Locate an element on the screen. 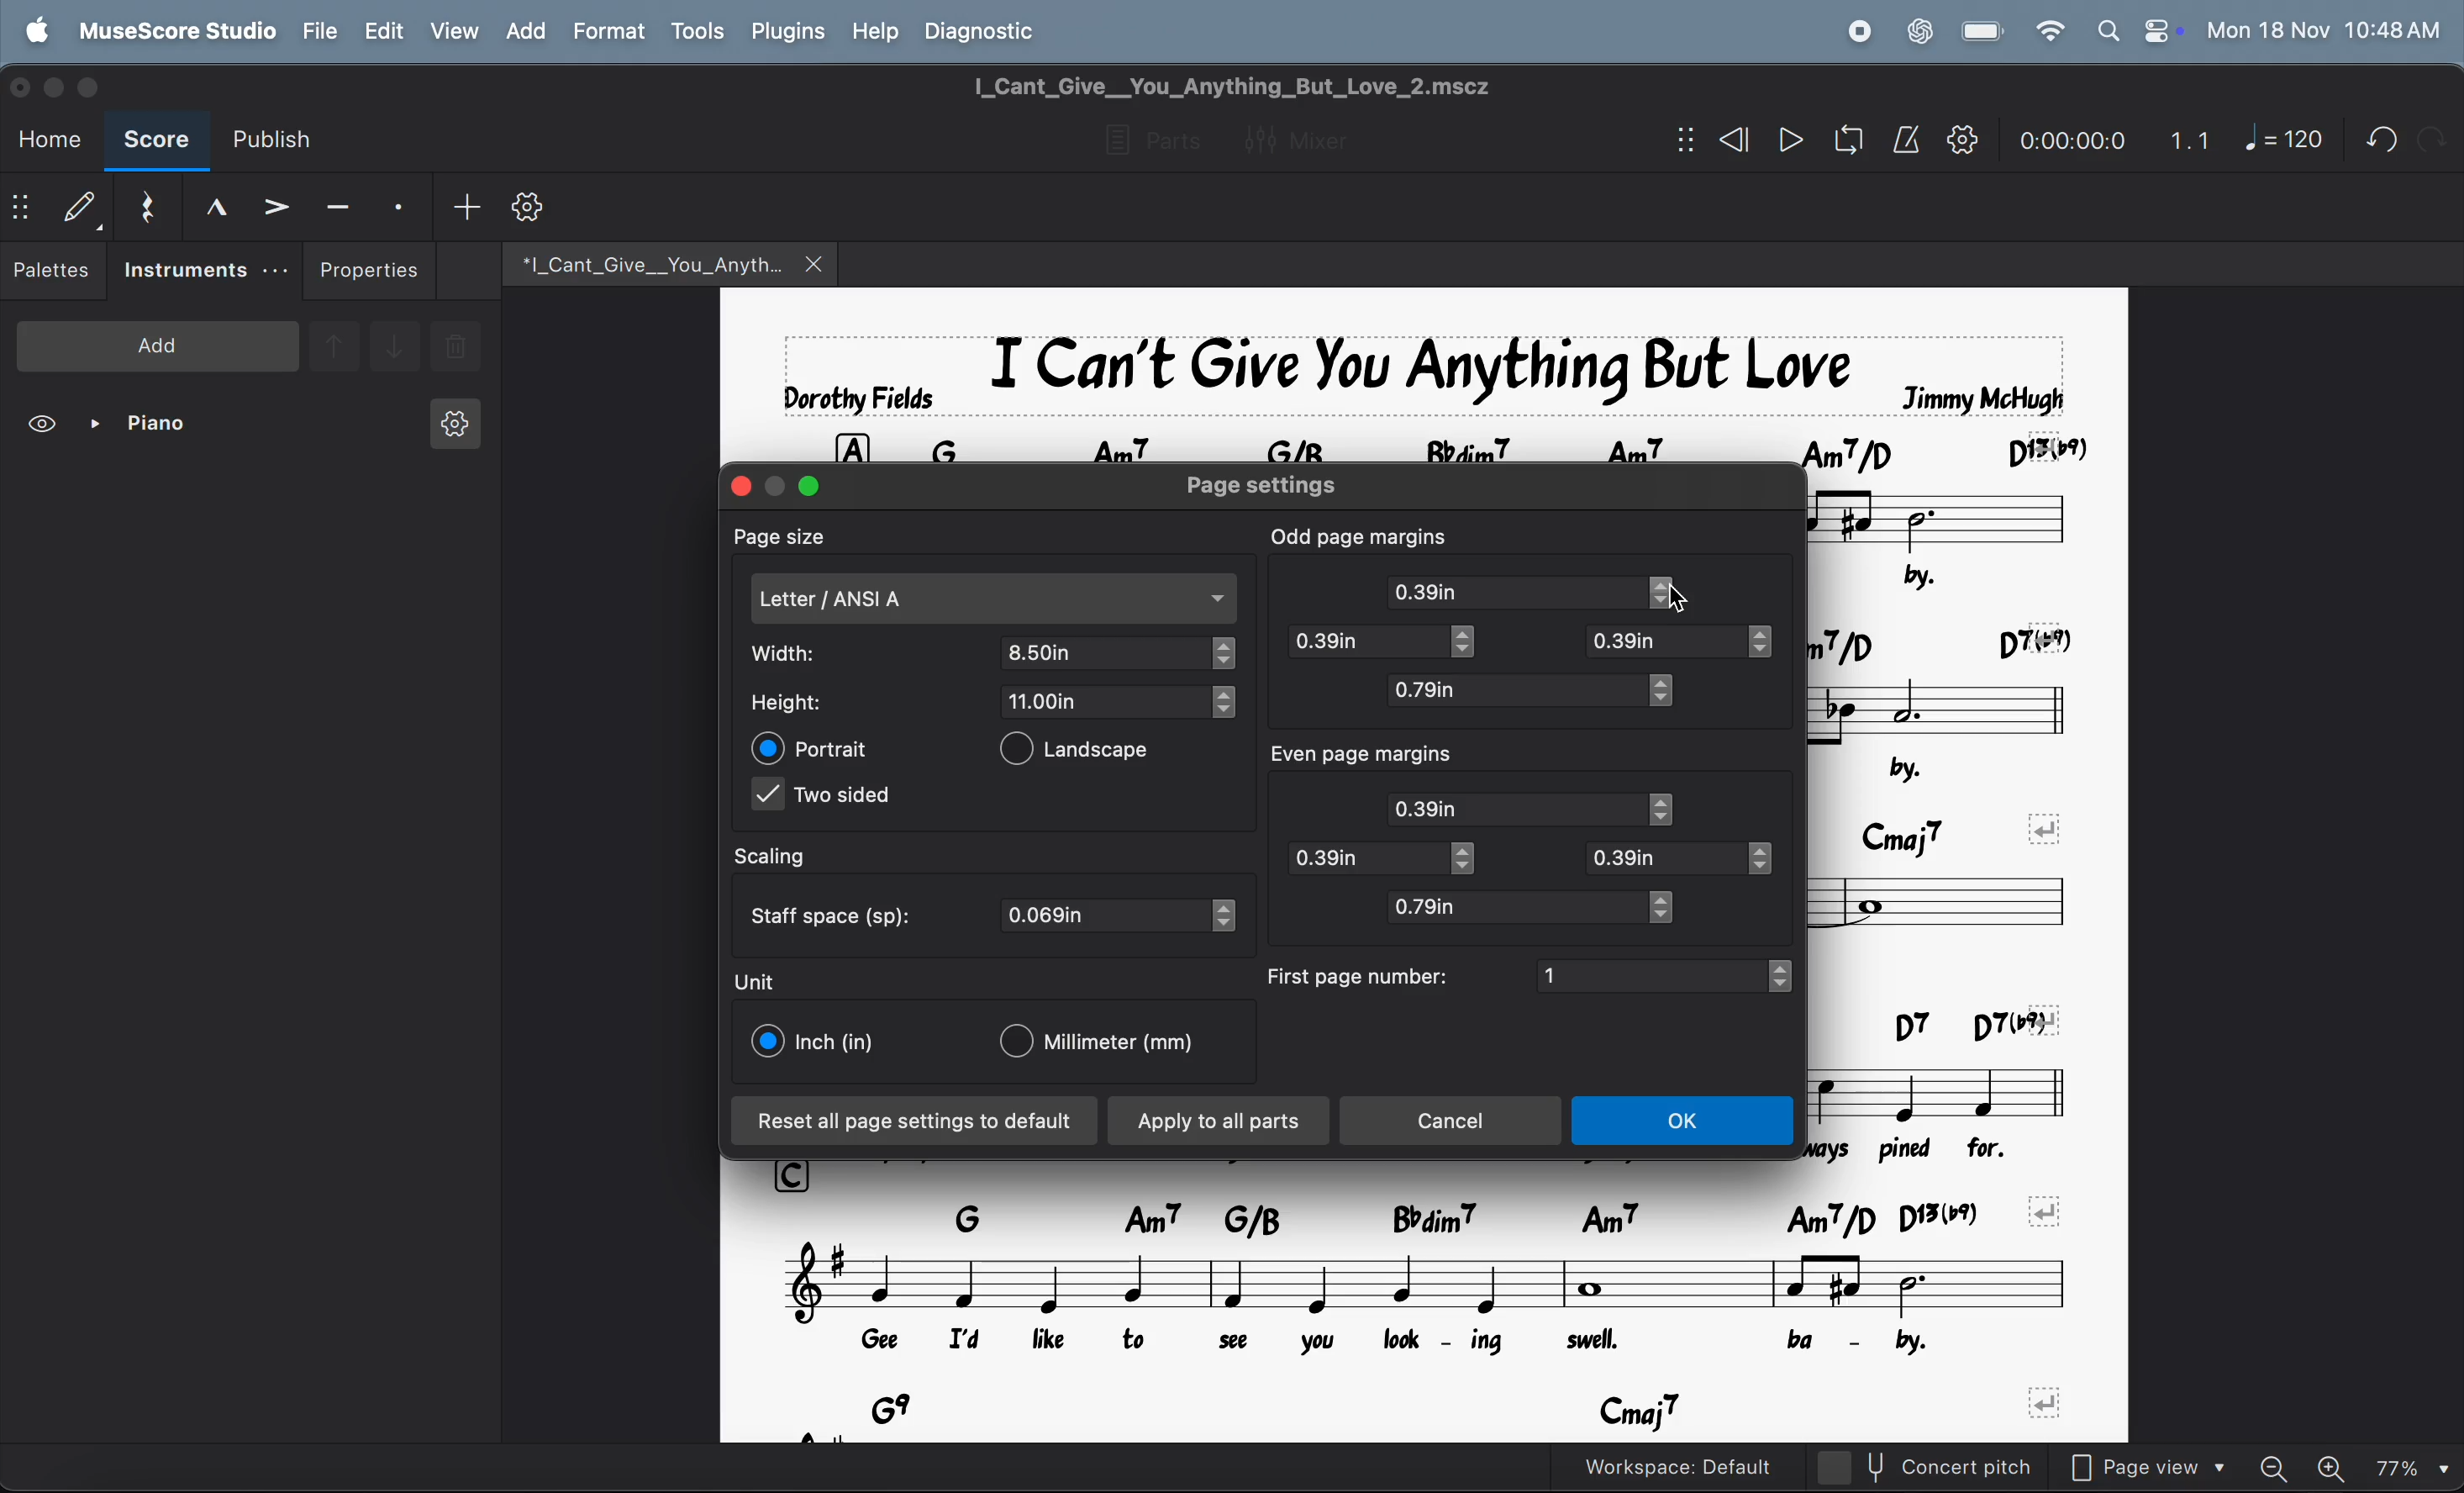  palettes is located at coordinates (54, 274).